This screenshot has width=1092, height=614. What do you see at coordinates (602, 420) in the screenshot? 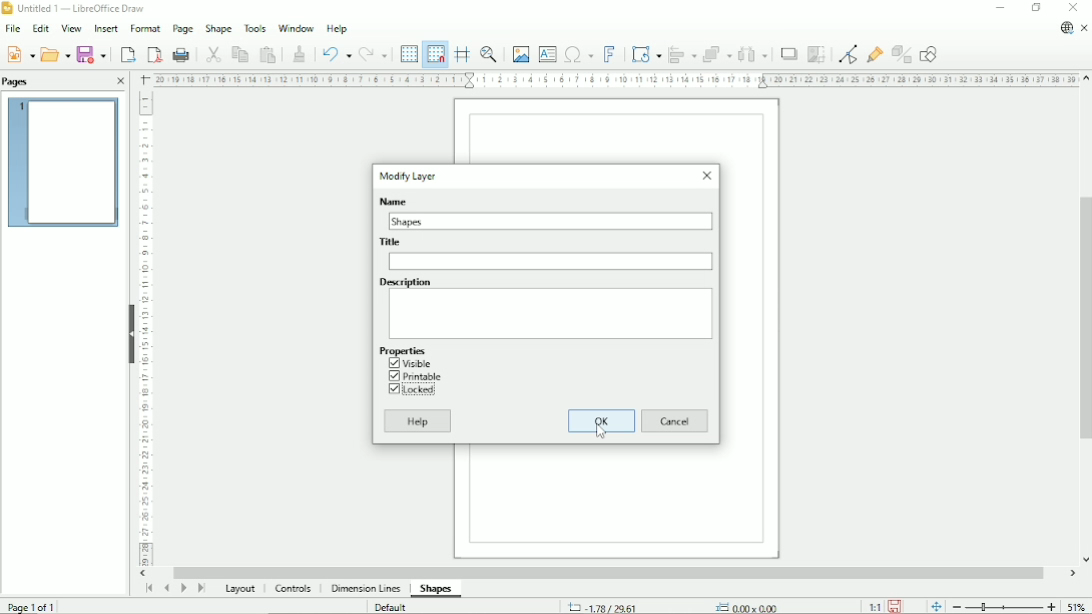
I see `OK` at bounding box center [602, 420].